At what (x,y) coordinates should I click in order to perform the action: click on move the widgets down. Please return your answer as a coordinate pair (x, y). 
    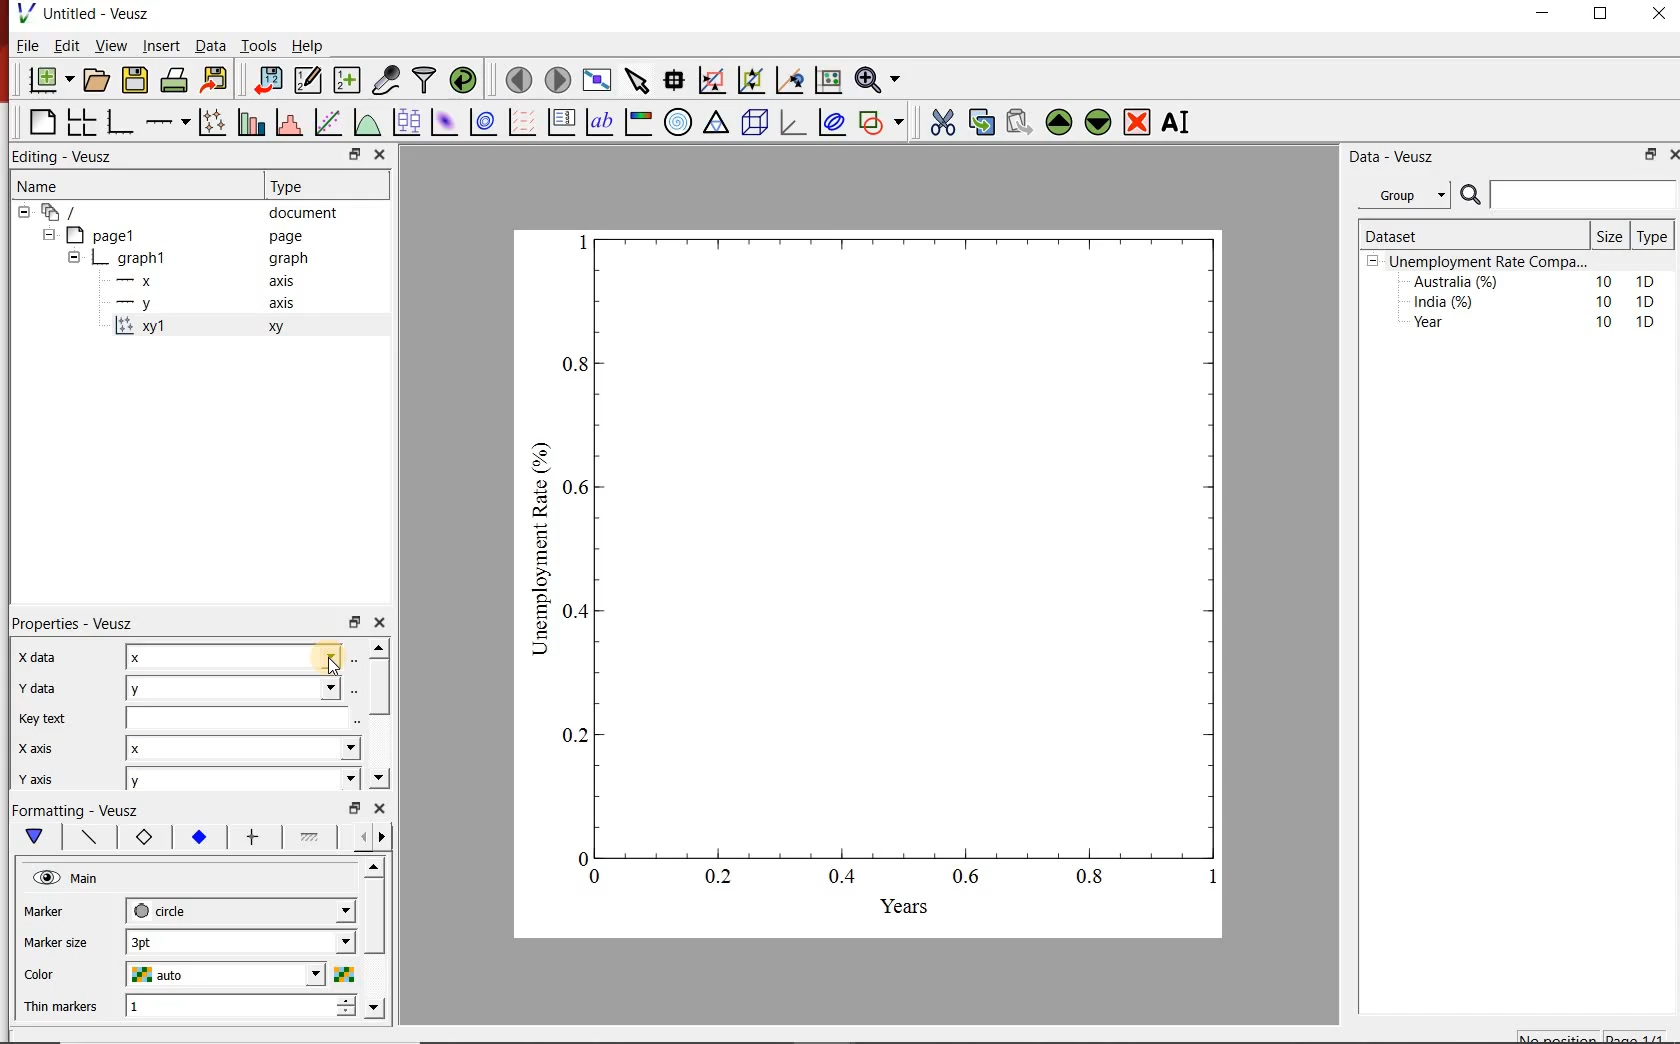
    Looking at the image, I should click on (1096, 122).